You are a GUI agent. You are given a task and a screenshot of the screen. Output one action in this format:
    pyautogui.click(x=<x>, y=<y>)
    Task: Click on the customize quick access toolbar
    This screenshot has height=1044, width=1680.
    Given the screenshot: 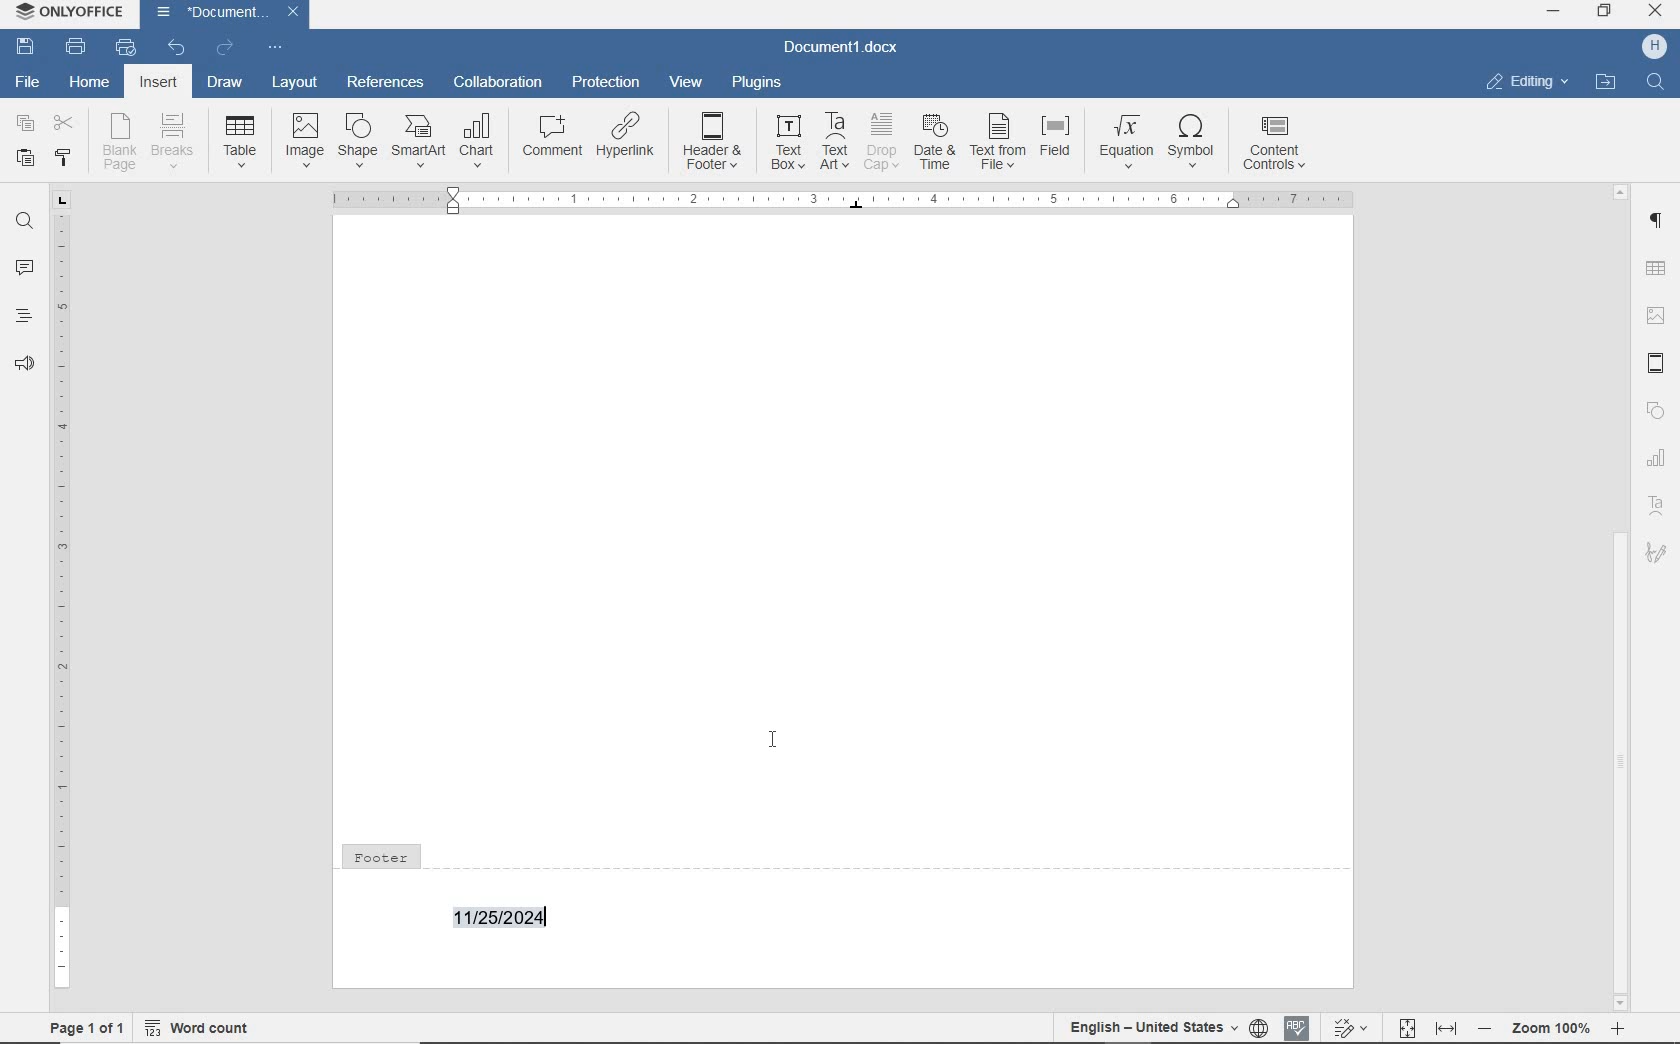 What is the action you would take?
    pyautogui.click(x=275, y=48)
    